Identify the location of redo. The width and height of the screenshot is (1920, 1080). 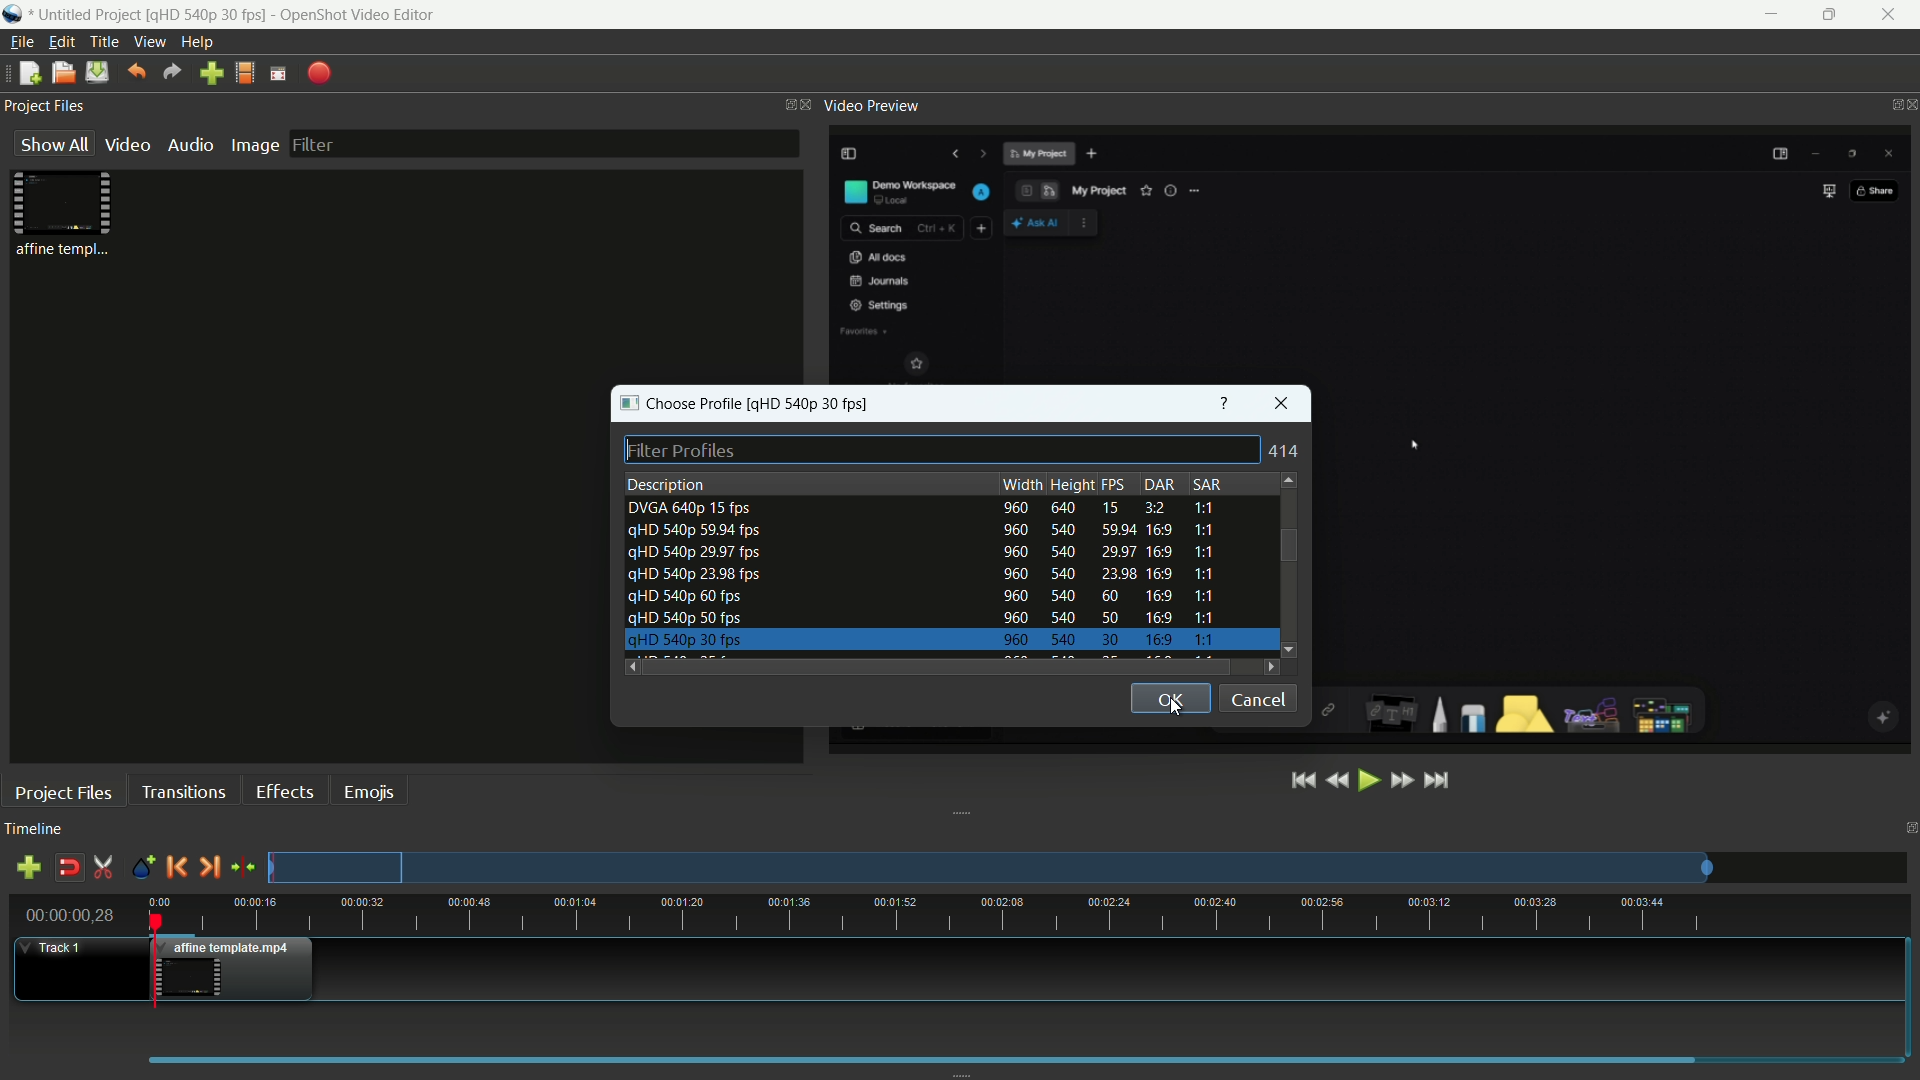
(172, 72).